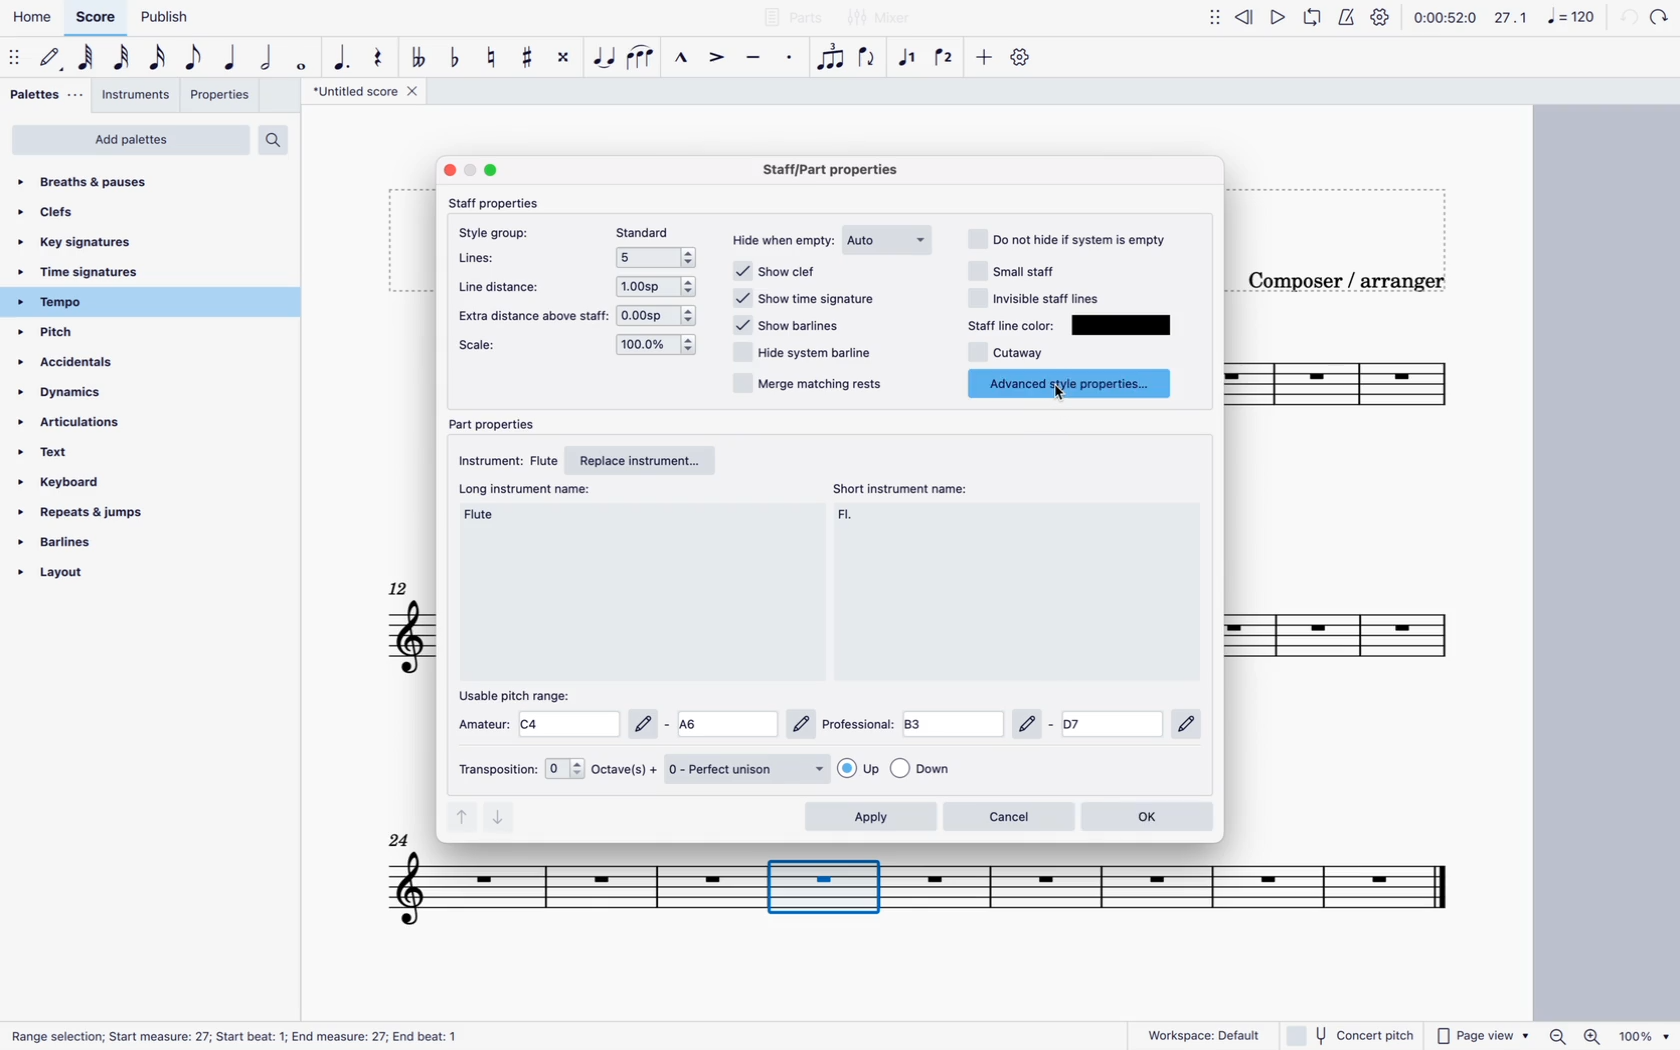 The height and width of the screenshot is (1050, 1680). What do you see at coordinates (267, 57) in the screenshot?
I see `double note` at bounding box center [267, 57].